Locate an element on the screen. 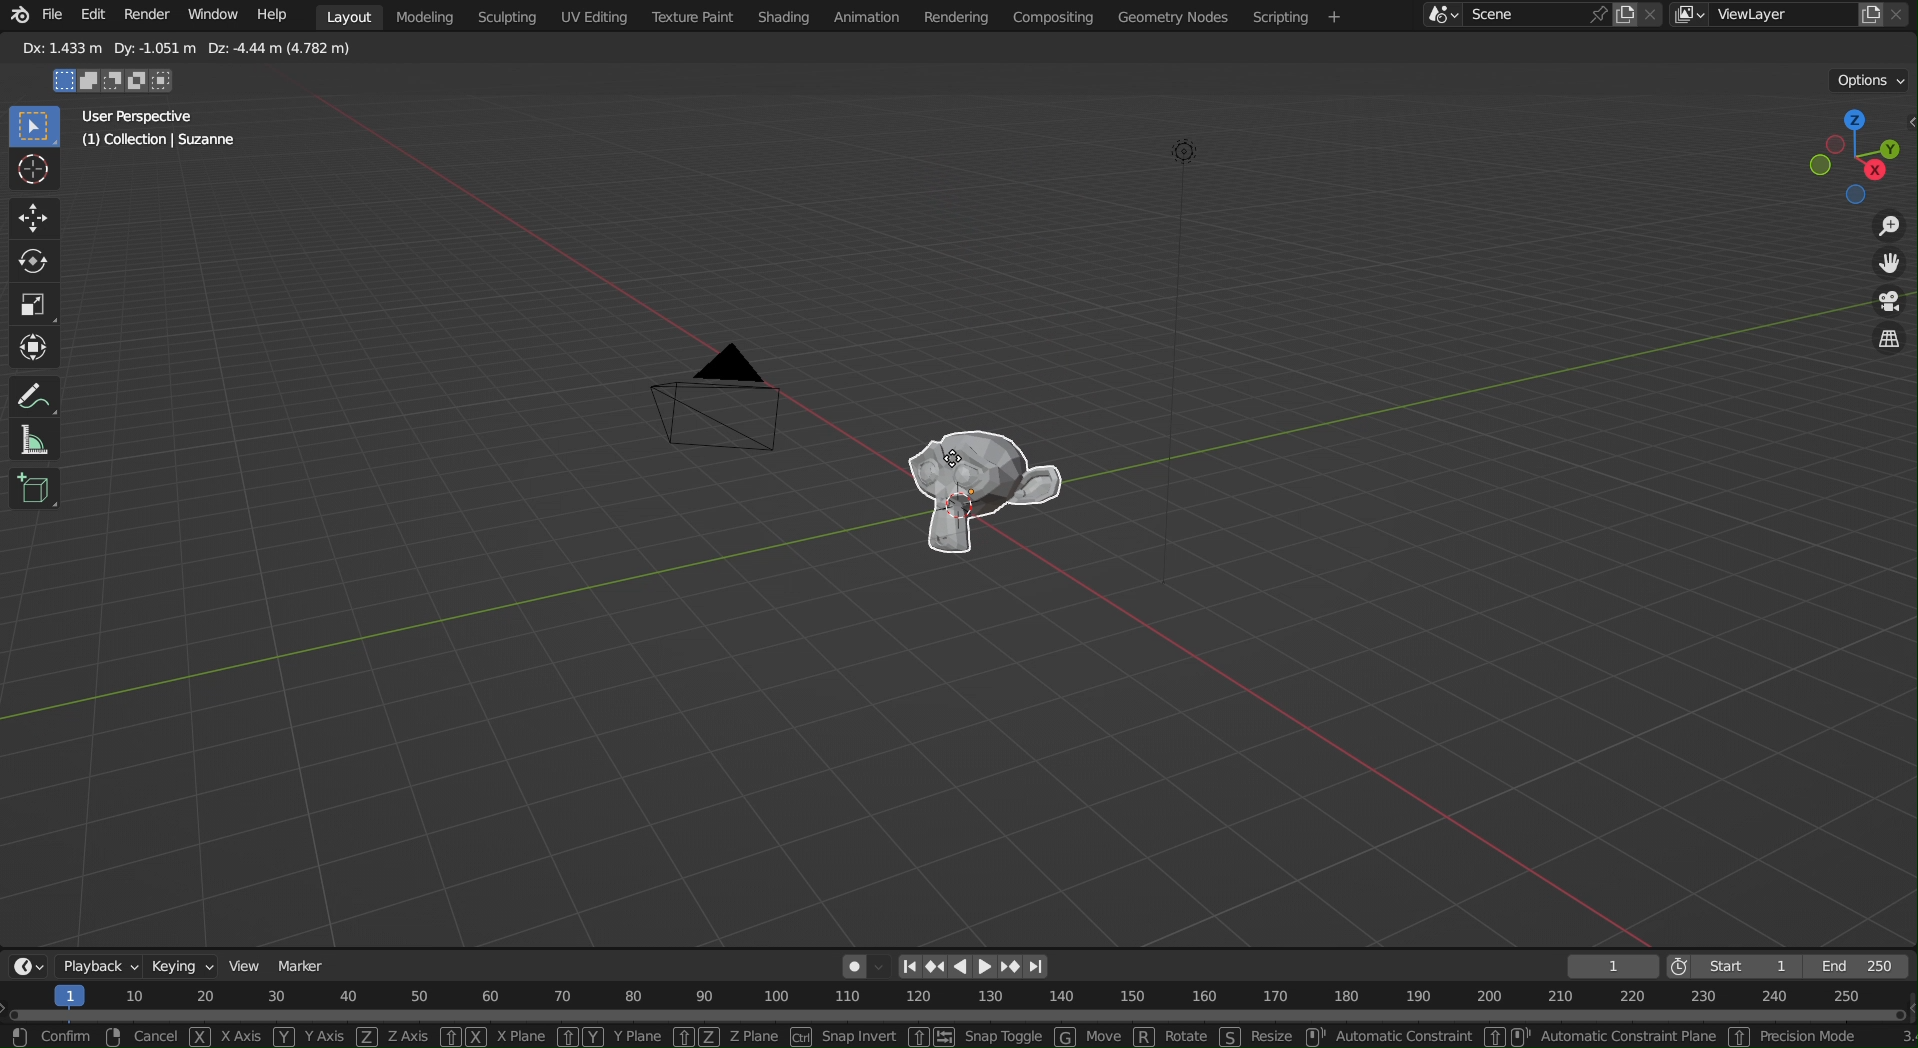  move is located at coordinates (1106, 1036).